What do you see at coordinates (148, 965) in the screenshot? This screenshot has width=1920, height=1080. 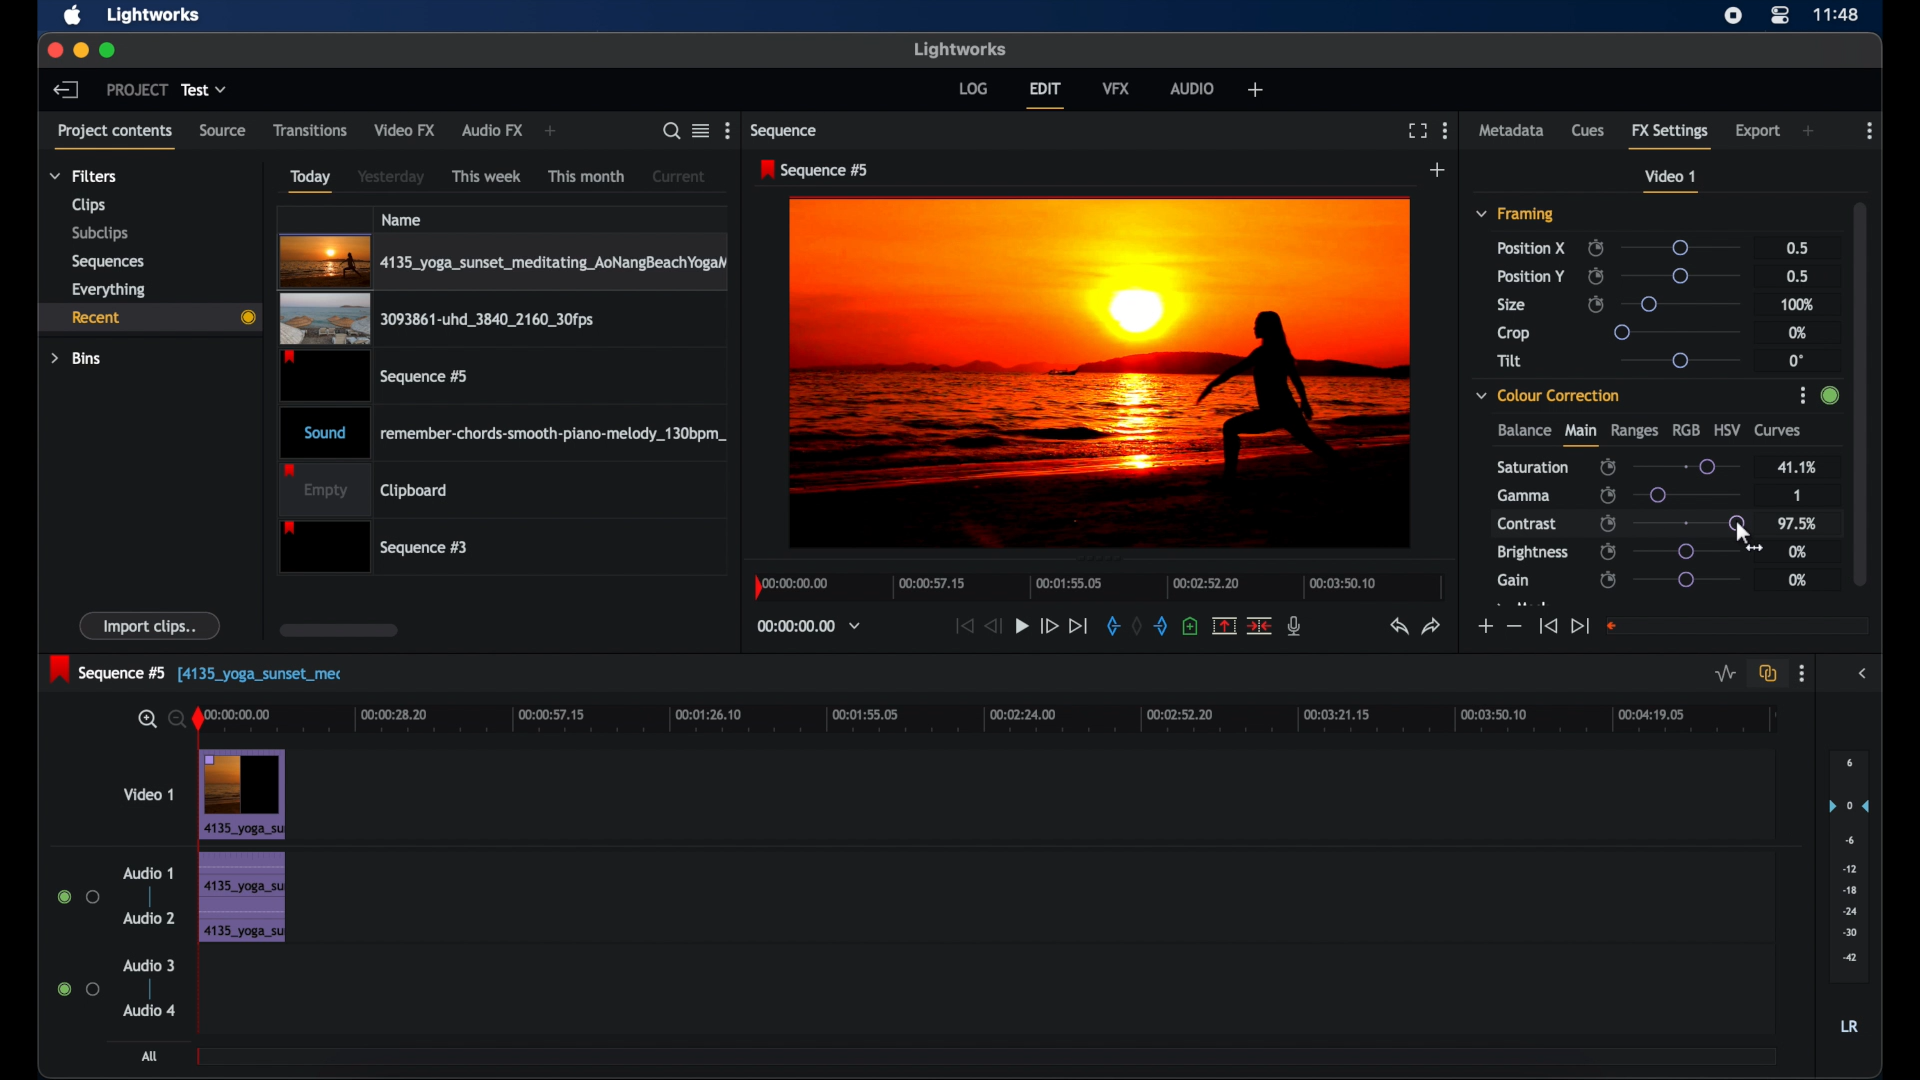 I see `audio 3` at bounding box center [148, 965].